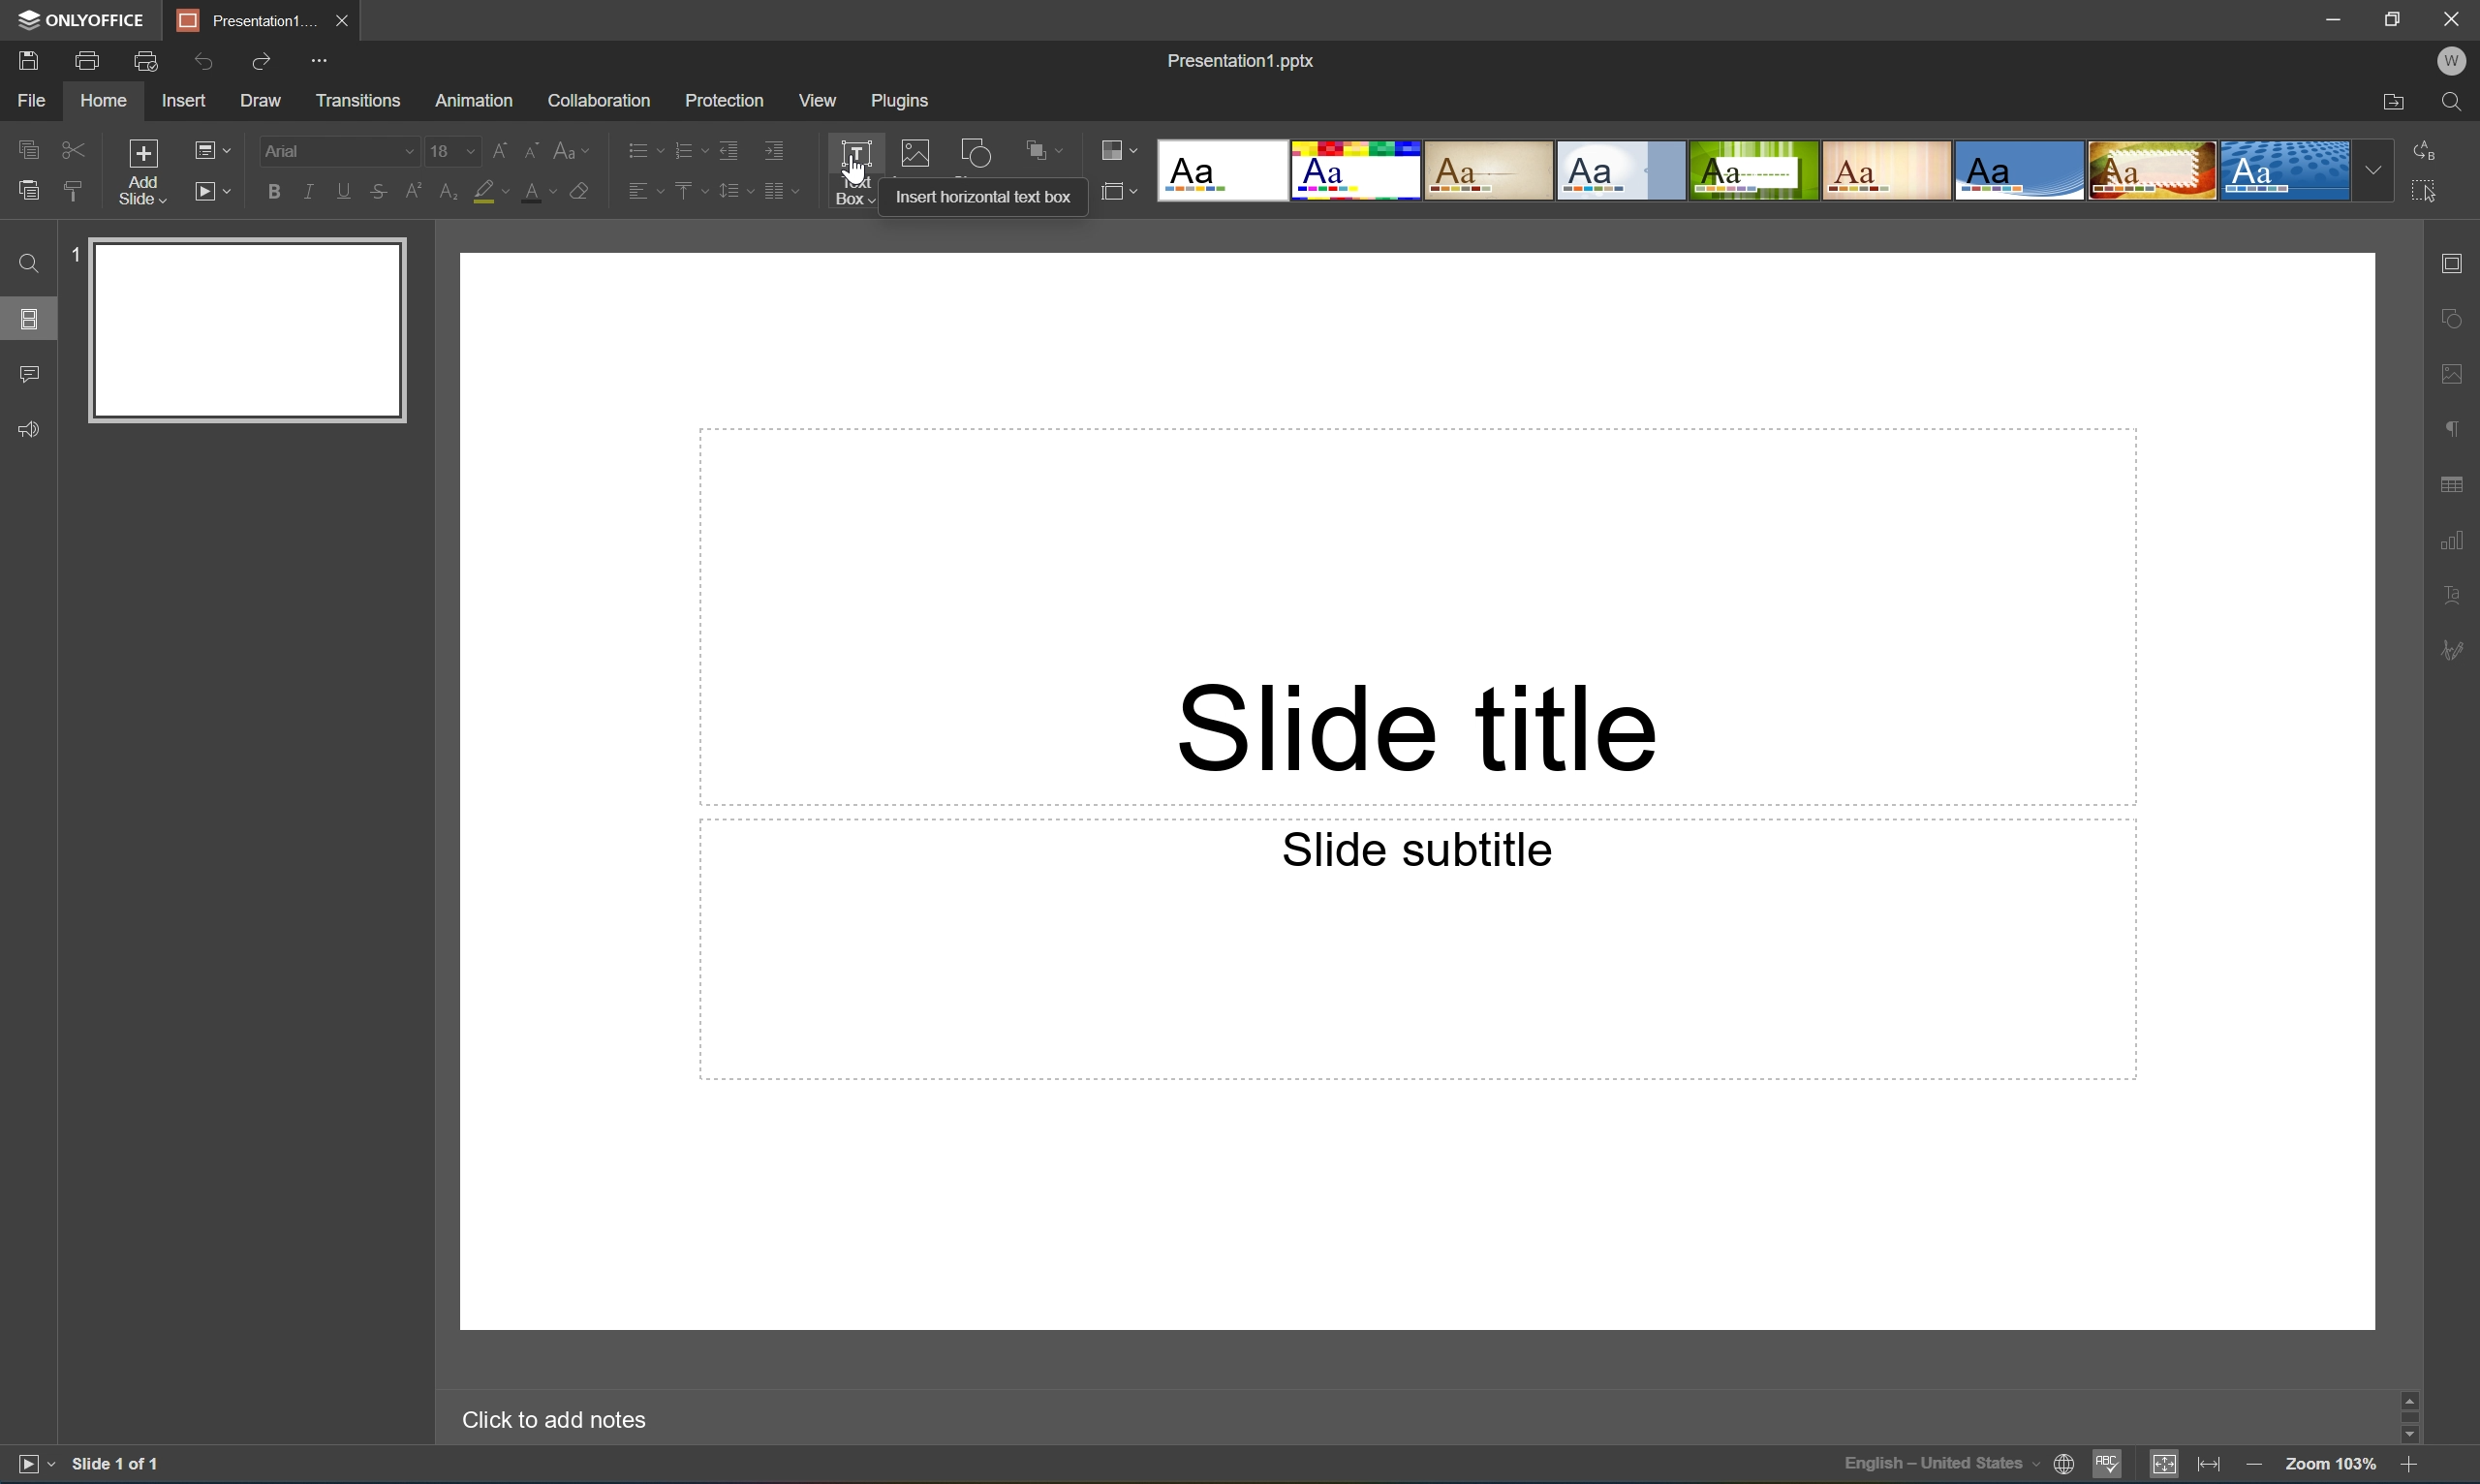  What do you see at coordinates (326, 58) in the screenshot?
I see `Customize quick access toolbar` at bounding box center [326, 58].